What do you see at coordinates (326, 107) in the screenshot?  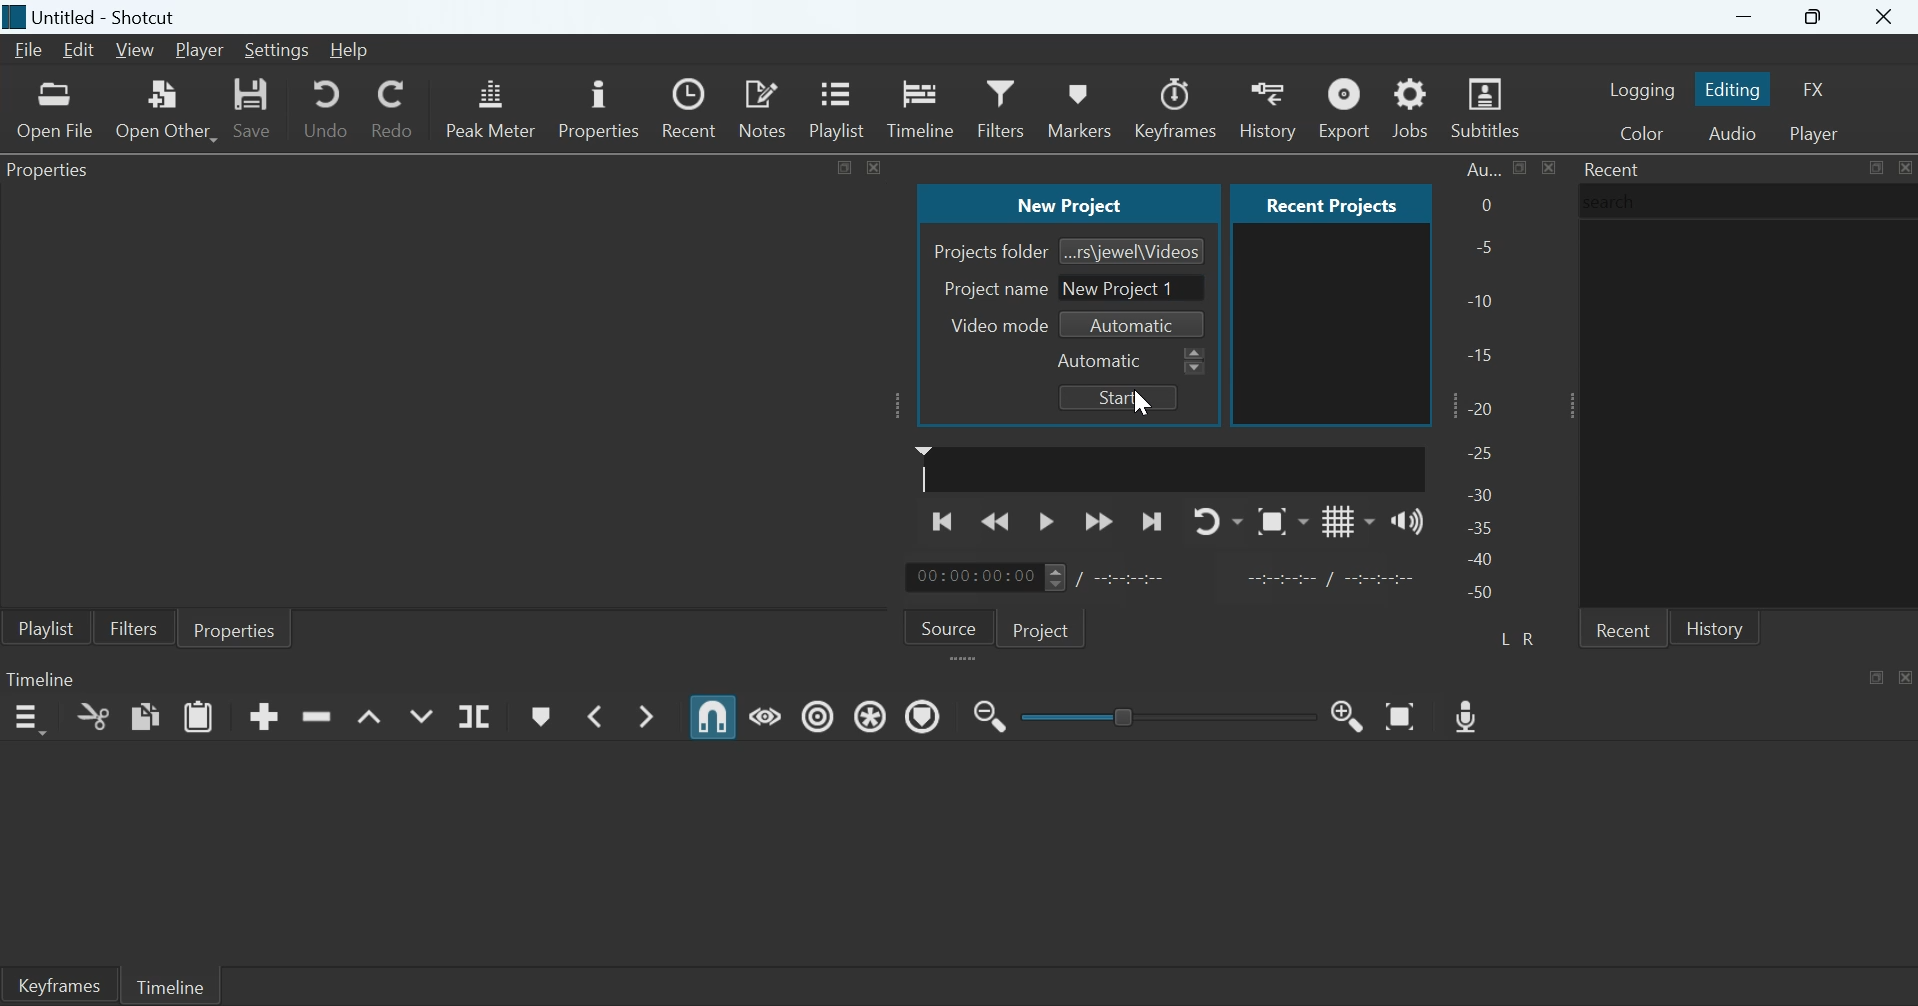 I see `Undo` at bounding box center [326, 107].